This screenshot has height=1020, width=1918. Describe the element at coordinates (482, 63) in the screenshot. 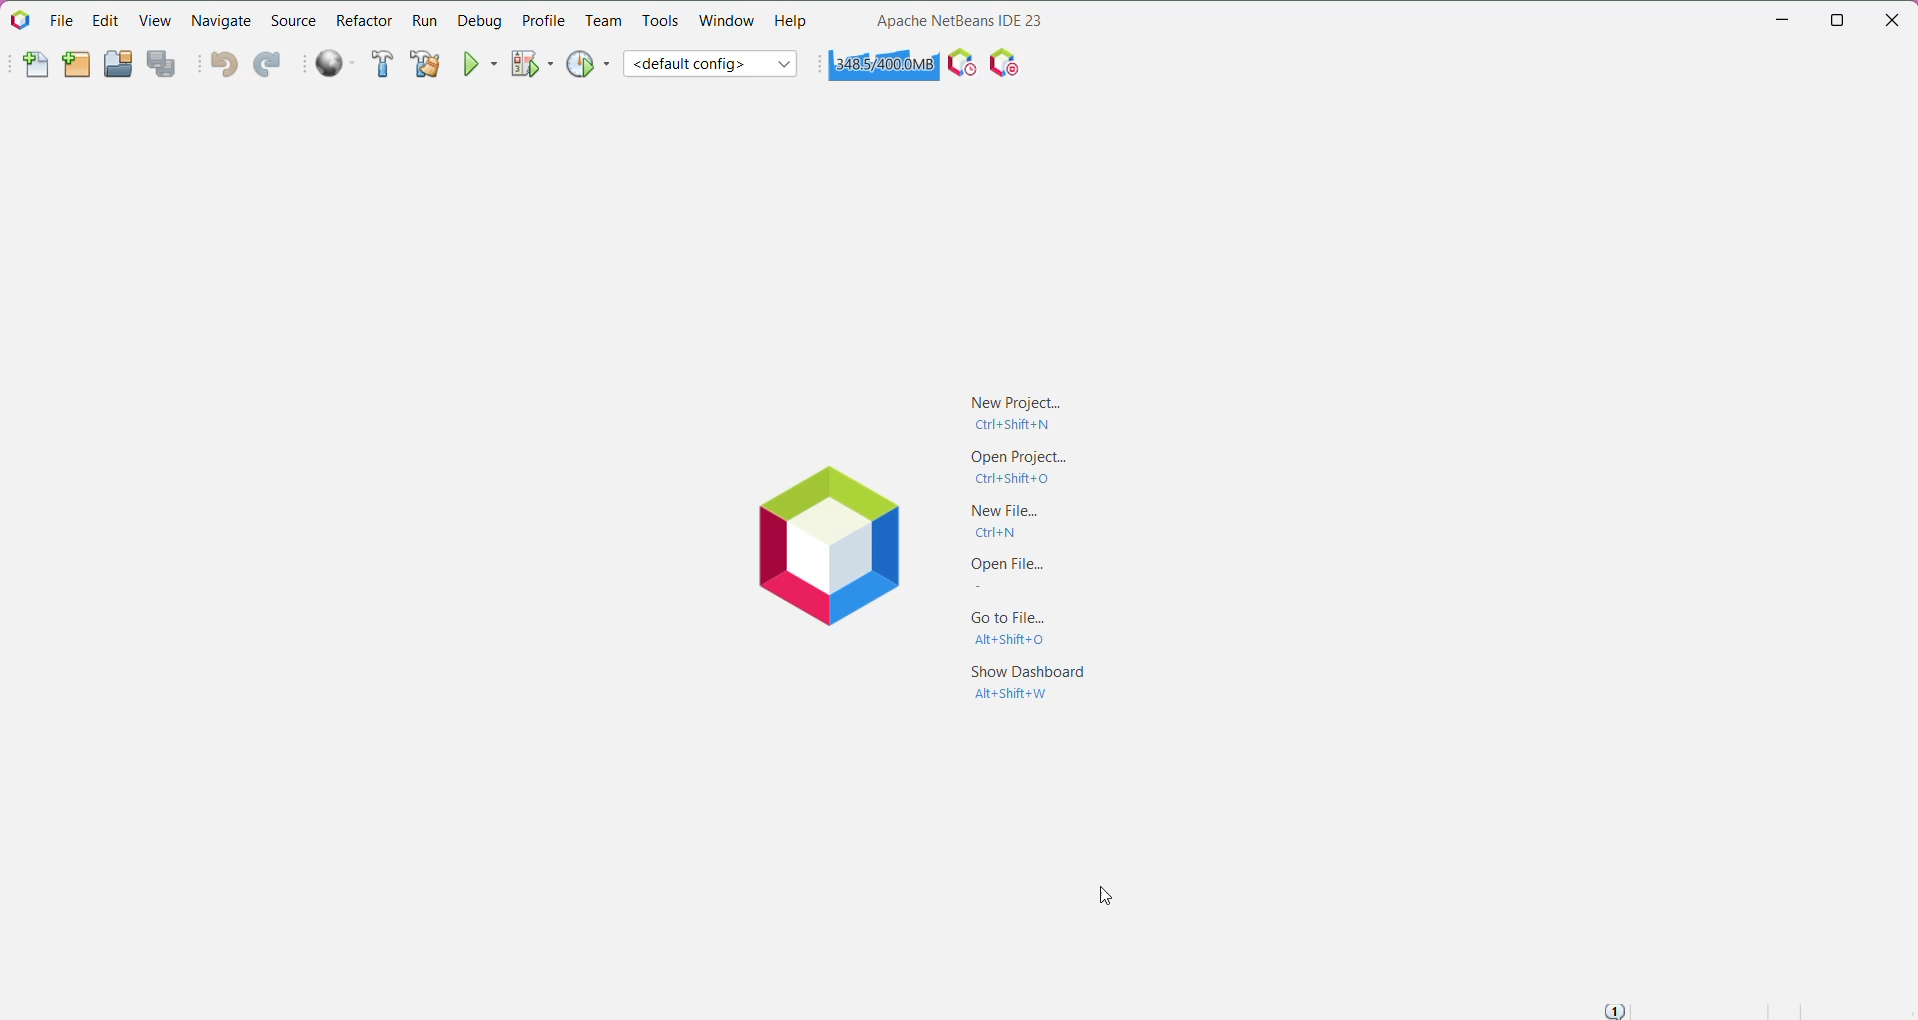

I see `Run Project` at that location.